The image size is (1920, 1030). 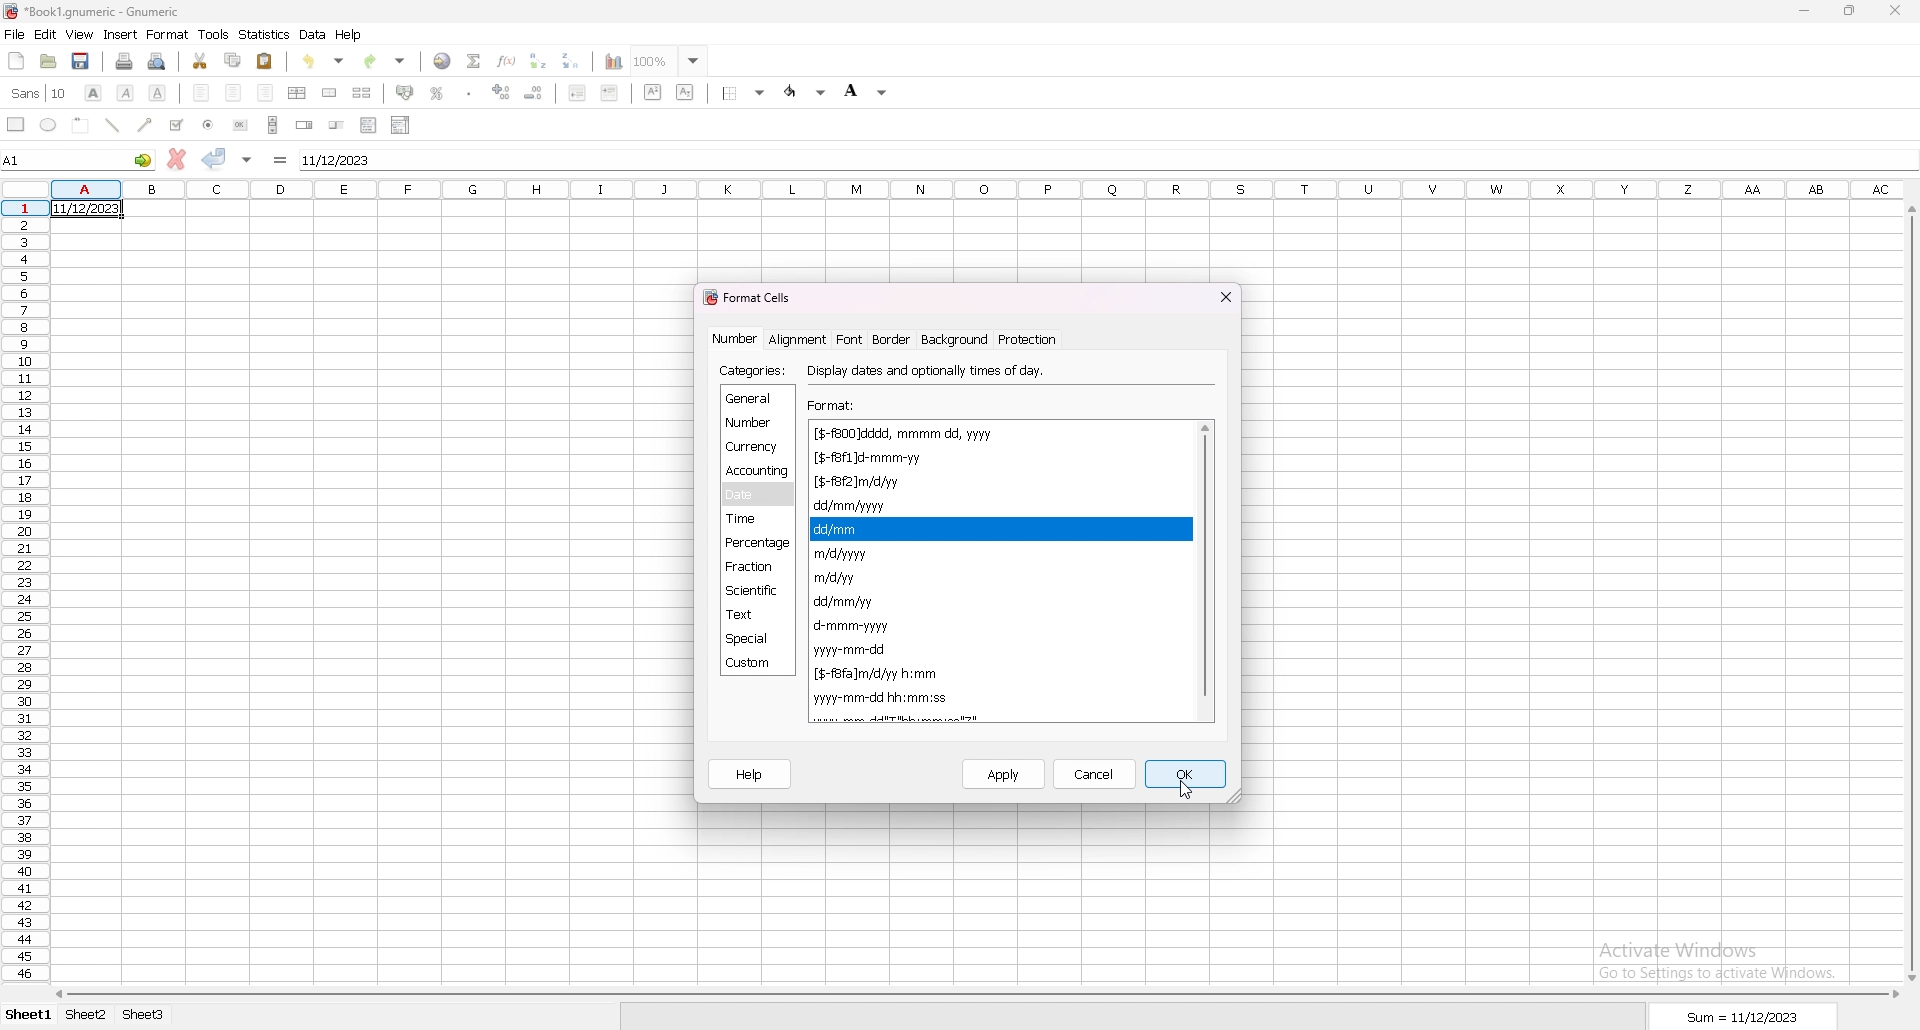 I want to click on combo box, so click(x=402, y=125).